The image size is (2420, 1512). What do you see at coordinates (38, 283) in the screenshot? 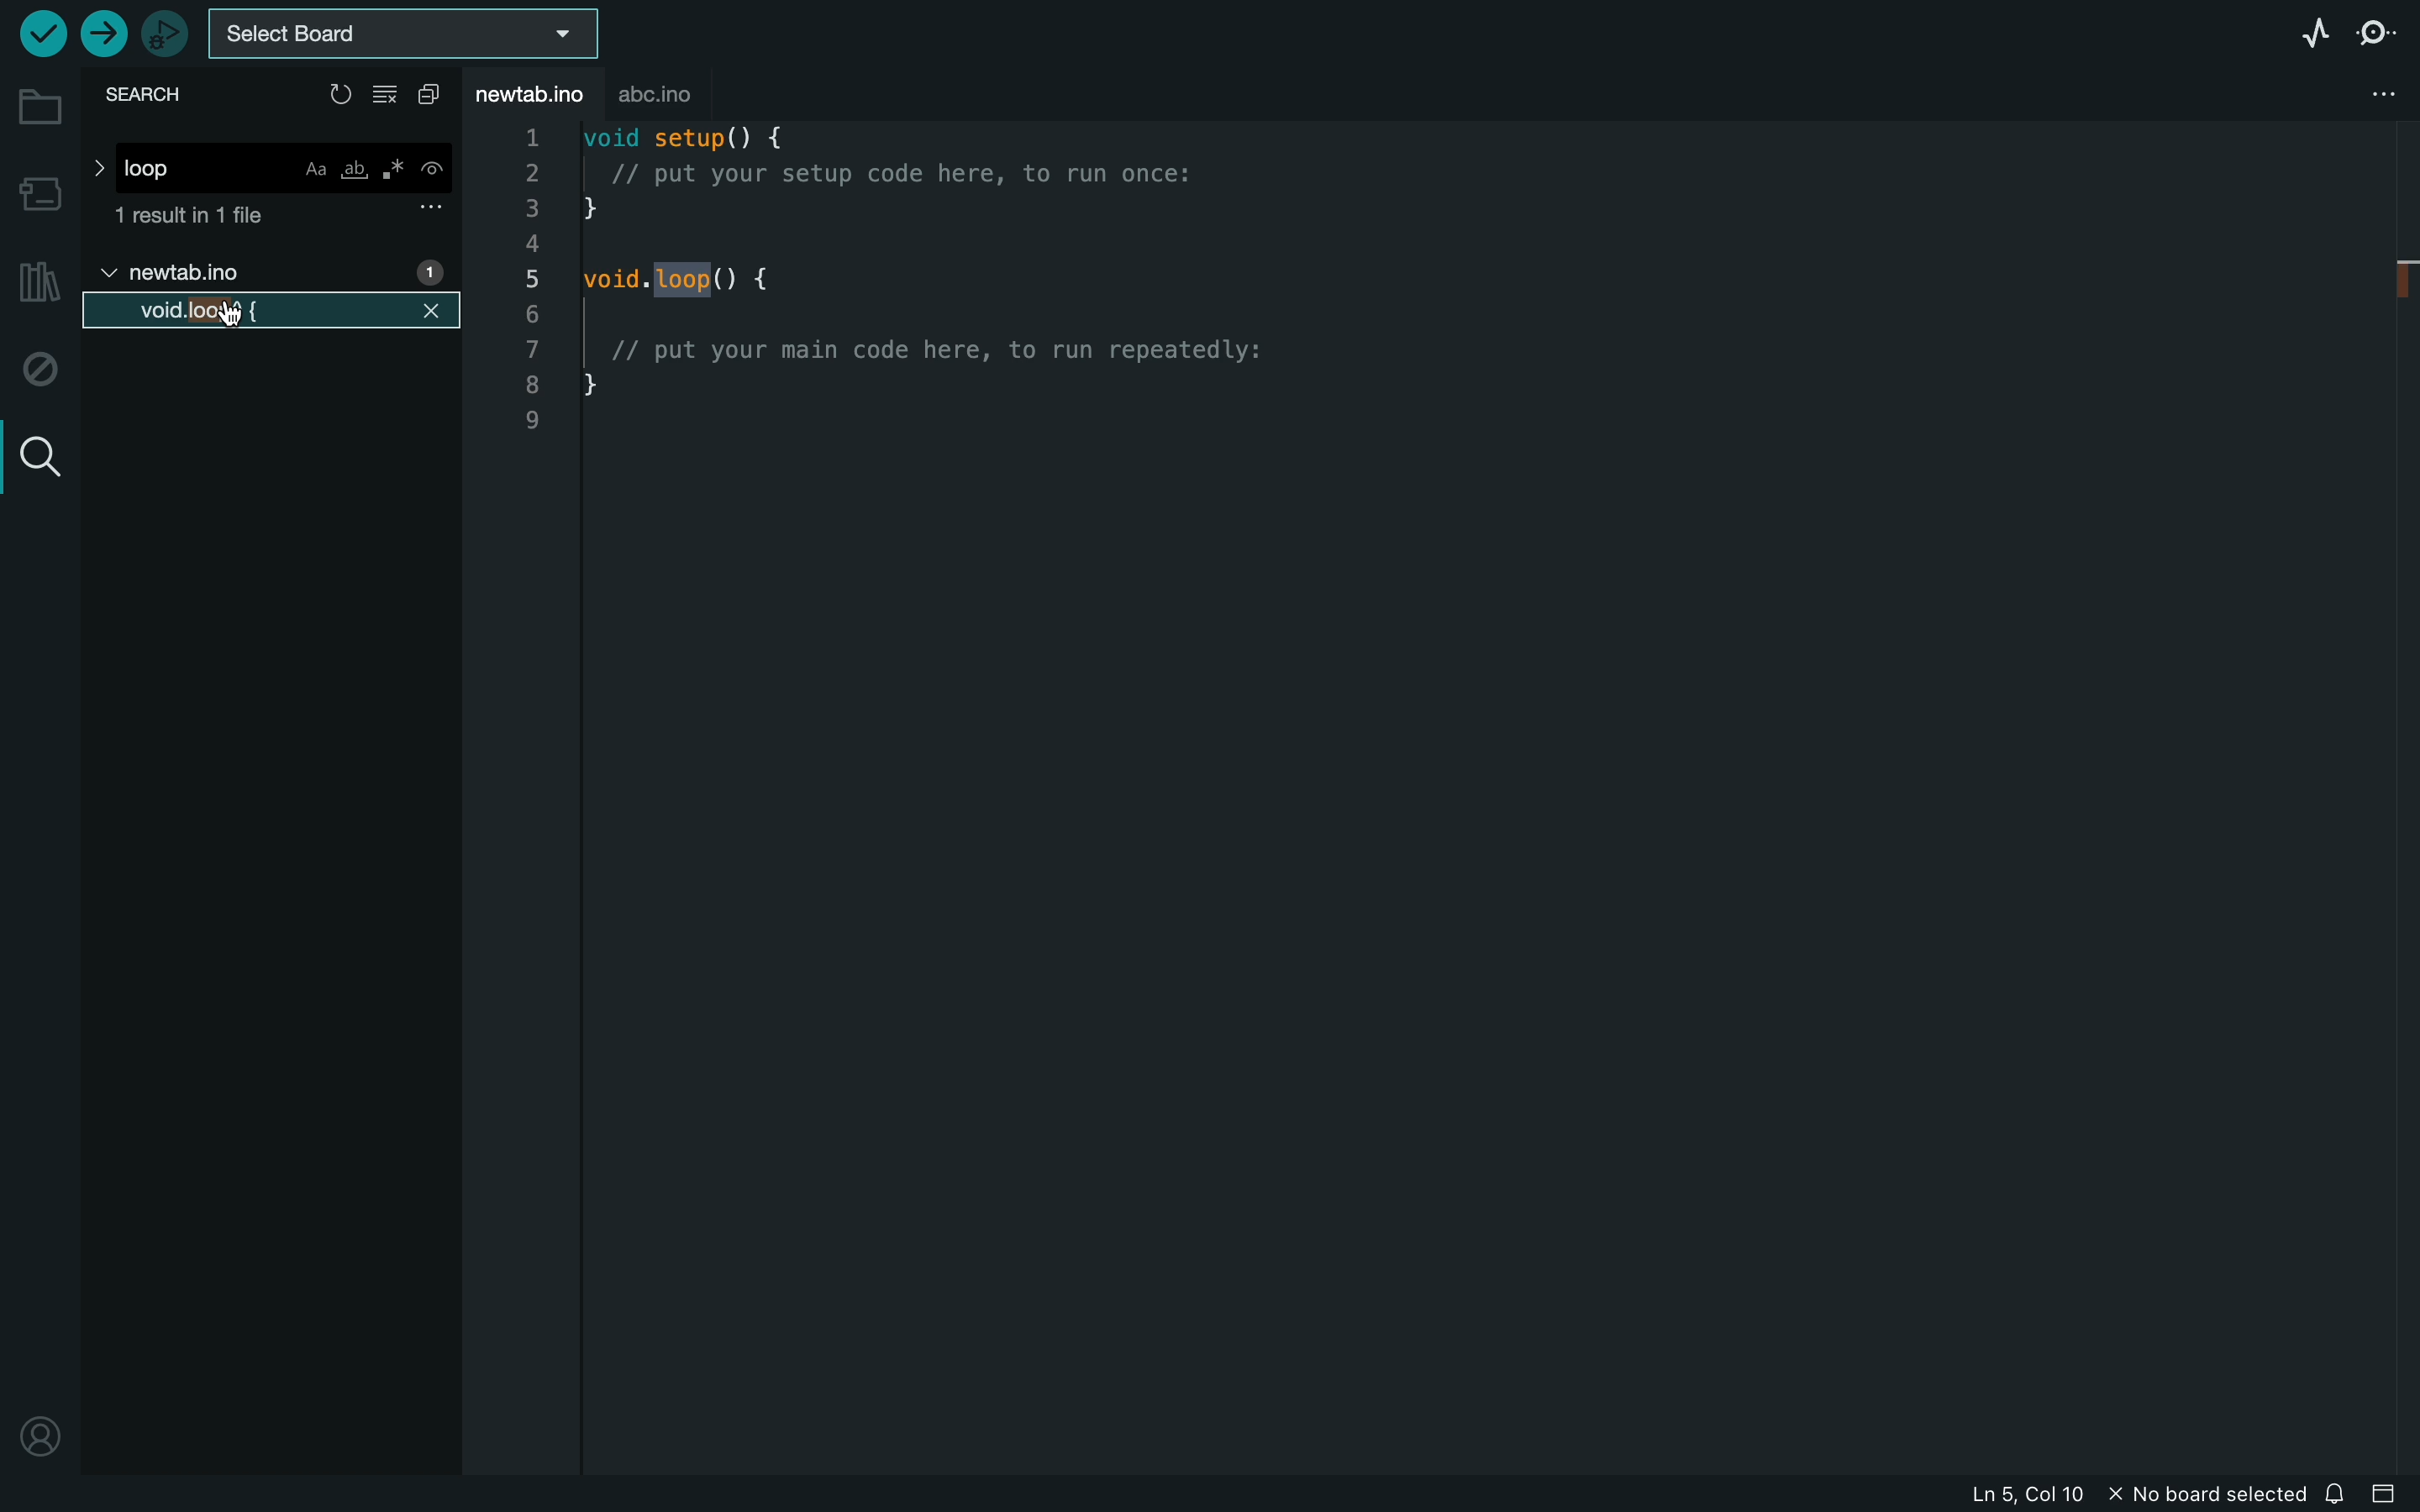
I see `library manager` at bounding box center [38, 283].